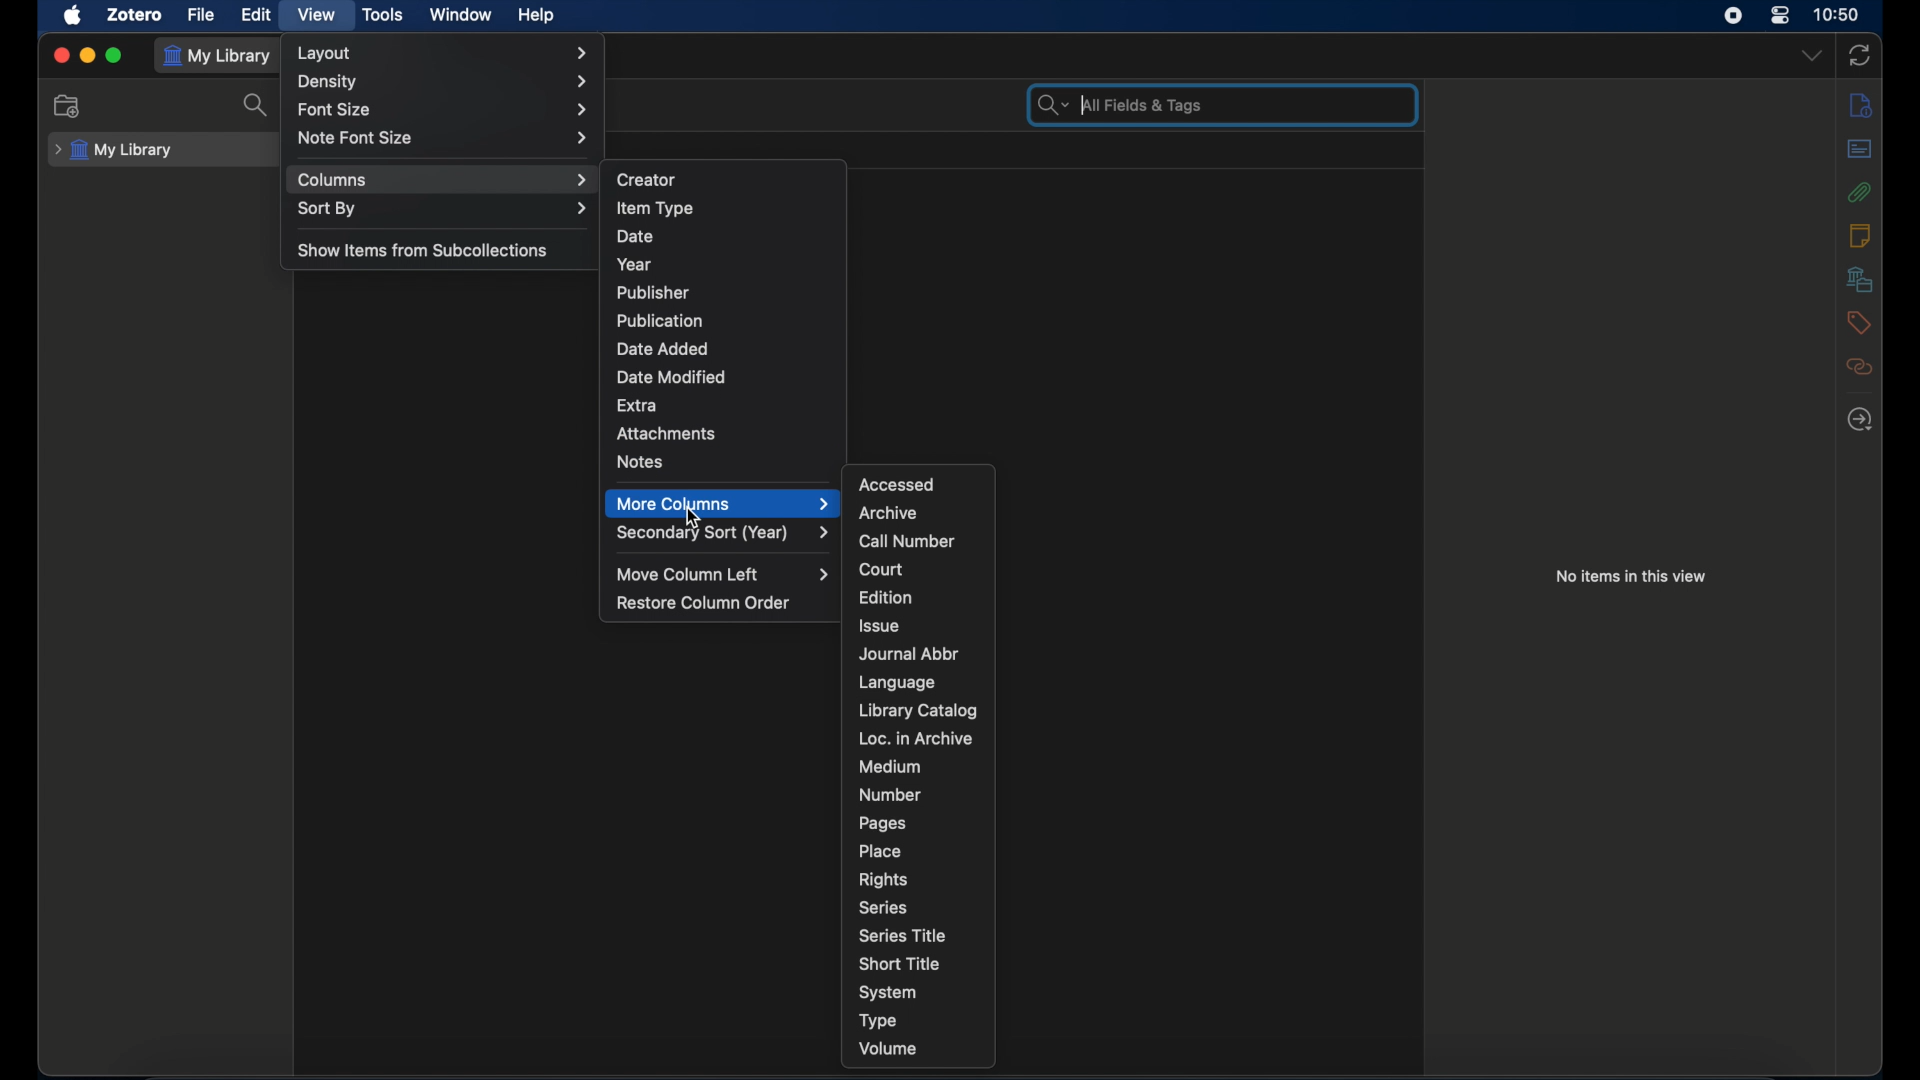 Image resolution: width=1920 pixels, height=1080 pixels. I want to click on short title, so click(898, 964).